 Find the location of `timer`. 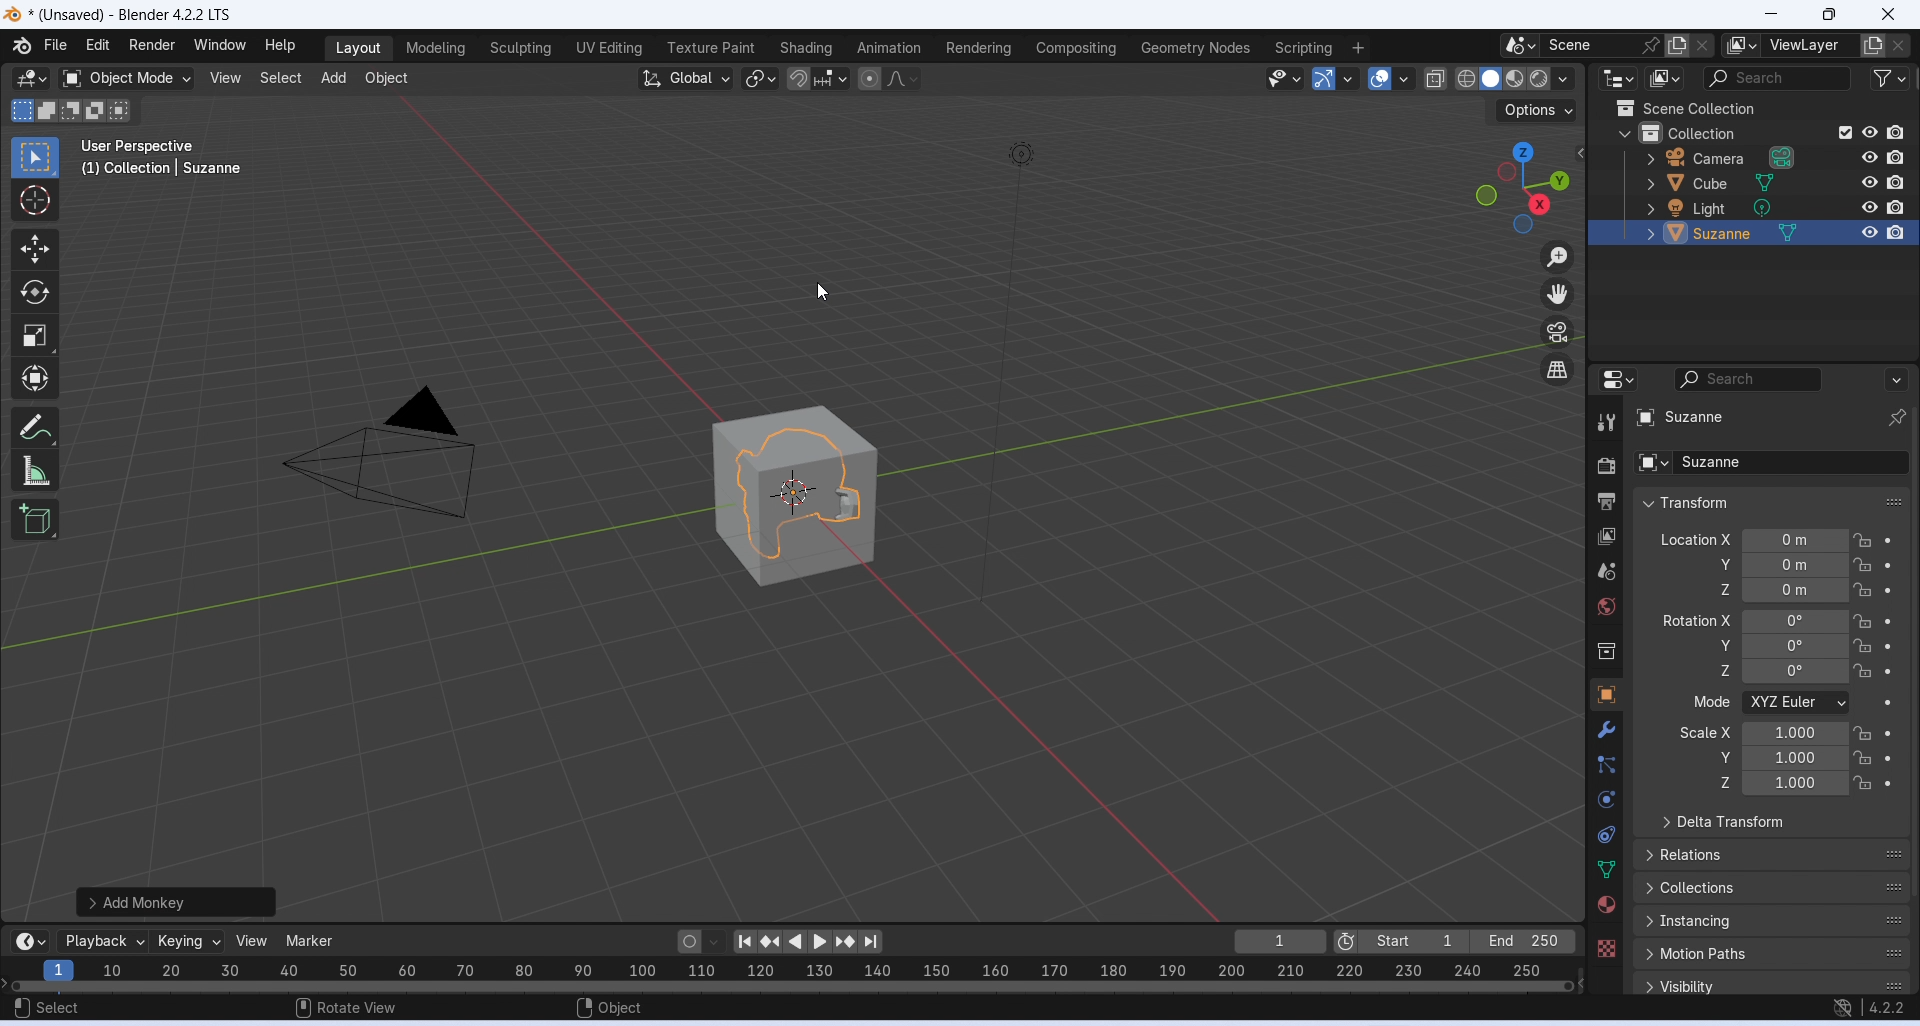

timer is located at coordinates (30, 941).